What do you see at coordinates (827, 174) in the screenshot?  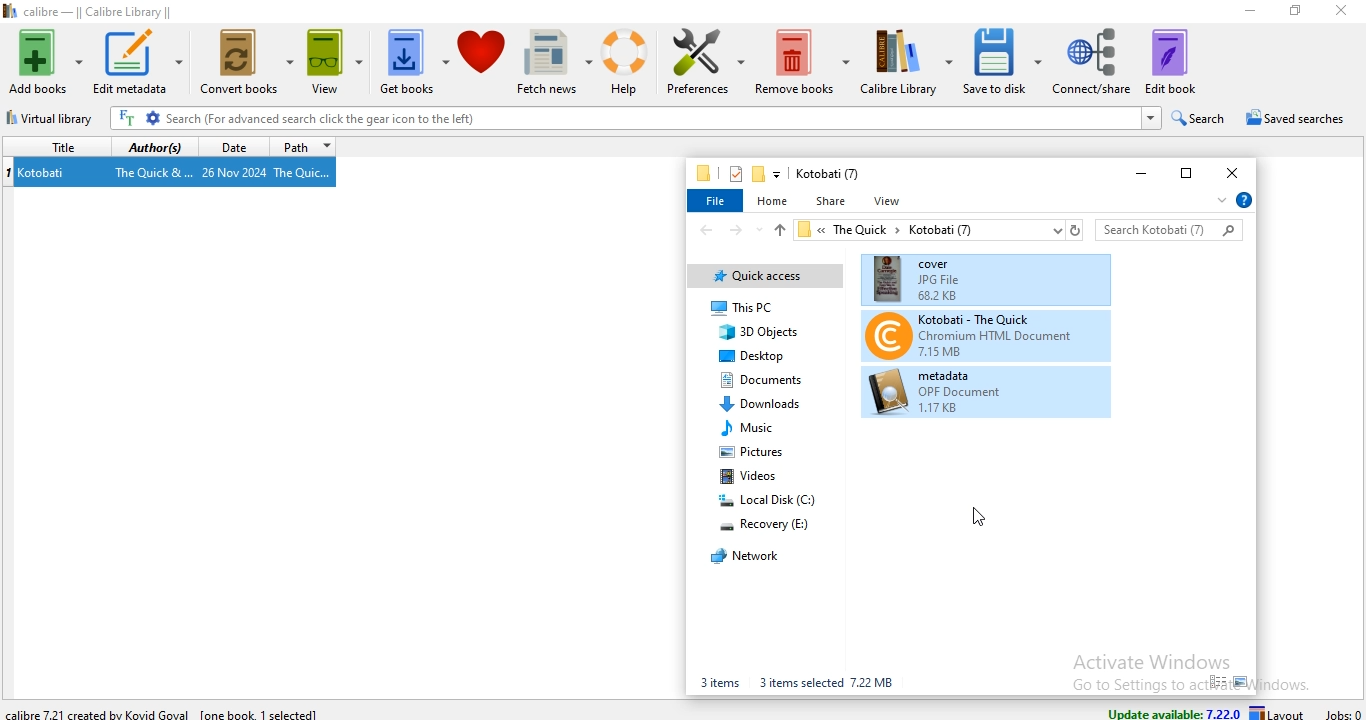 I see `Kotobati (7)` at bounding box center [827, 174].